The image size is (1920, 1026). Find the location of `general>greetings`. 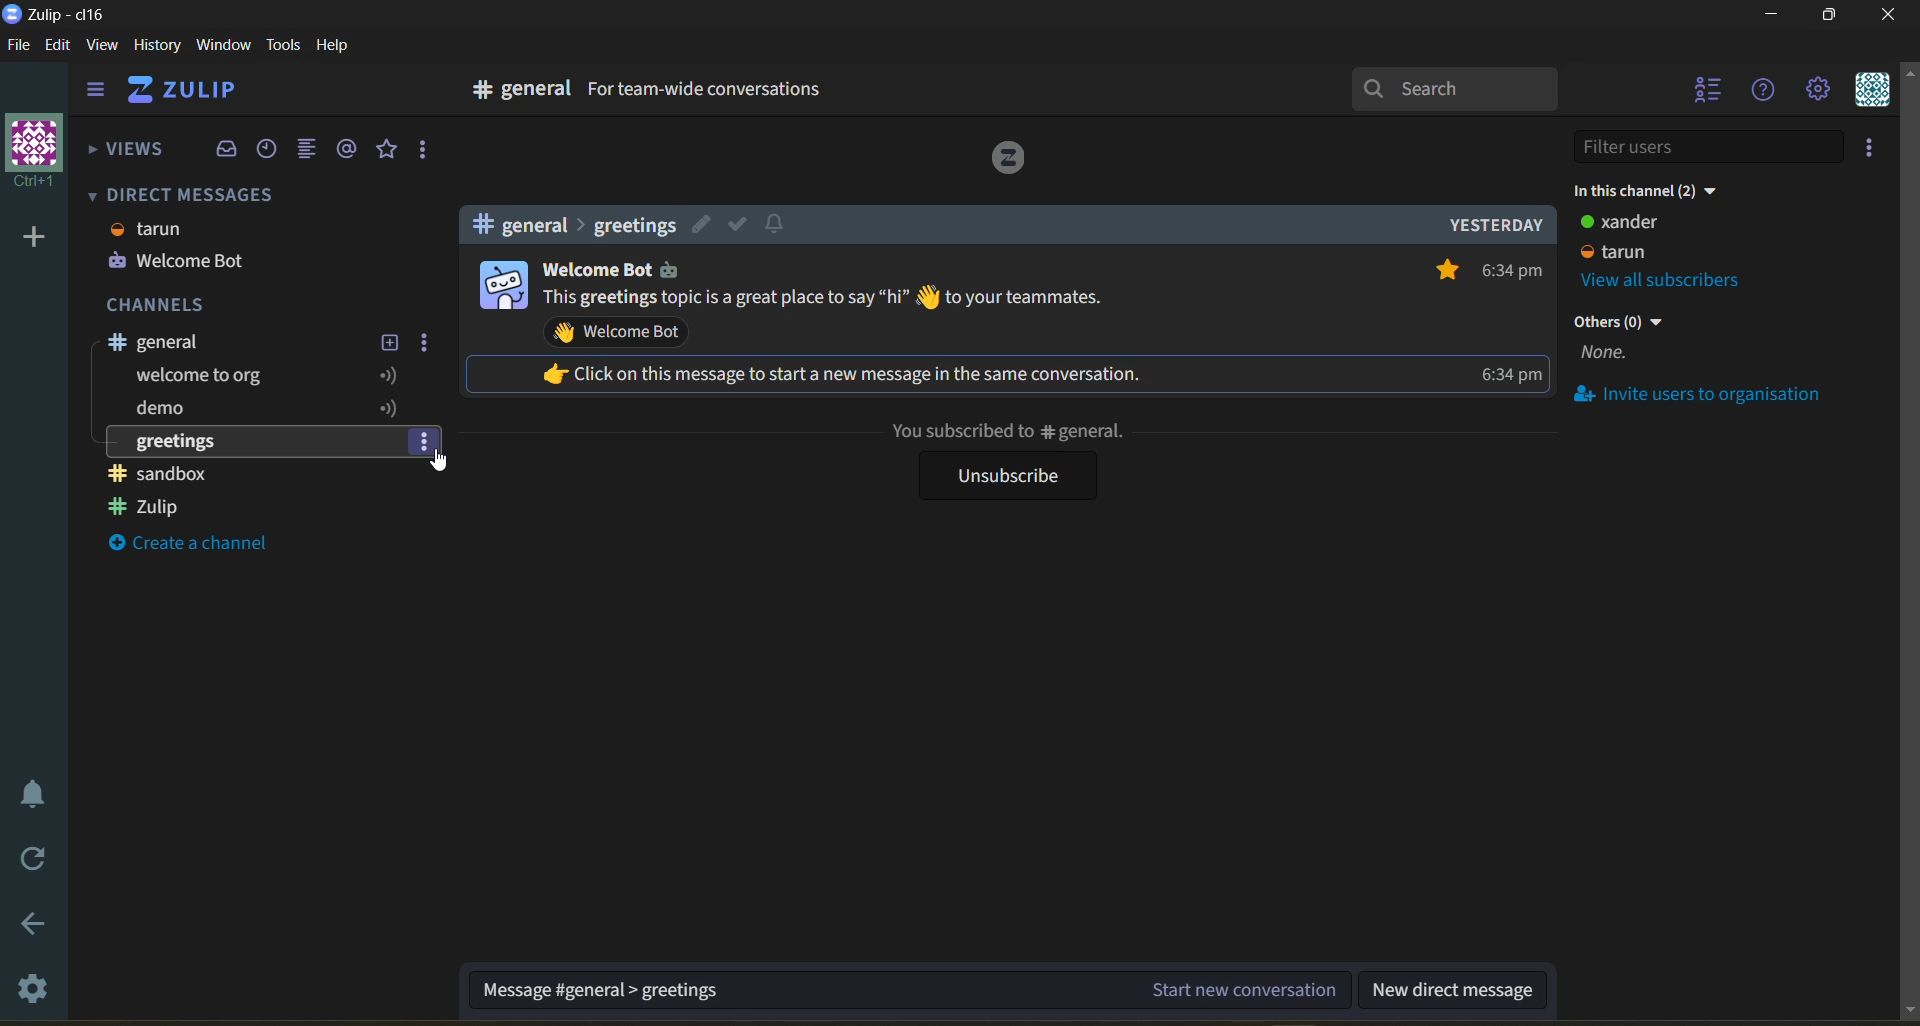

general>greetings is located at coordinates (568, 225).